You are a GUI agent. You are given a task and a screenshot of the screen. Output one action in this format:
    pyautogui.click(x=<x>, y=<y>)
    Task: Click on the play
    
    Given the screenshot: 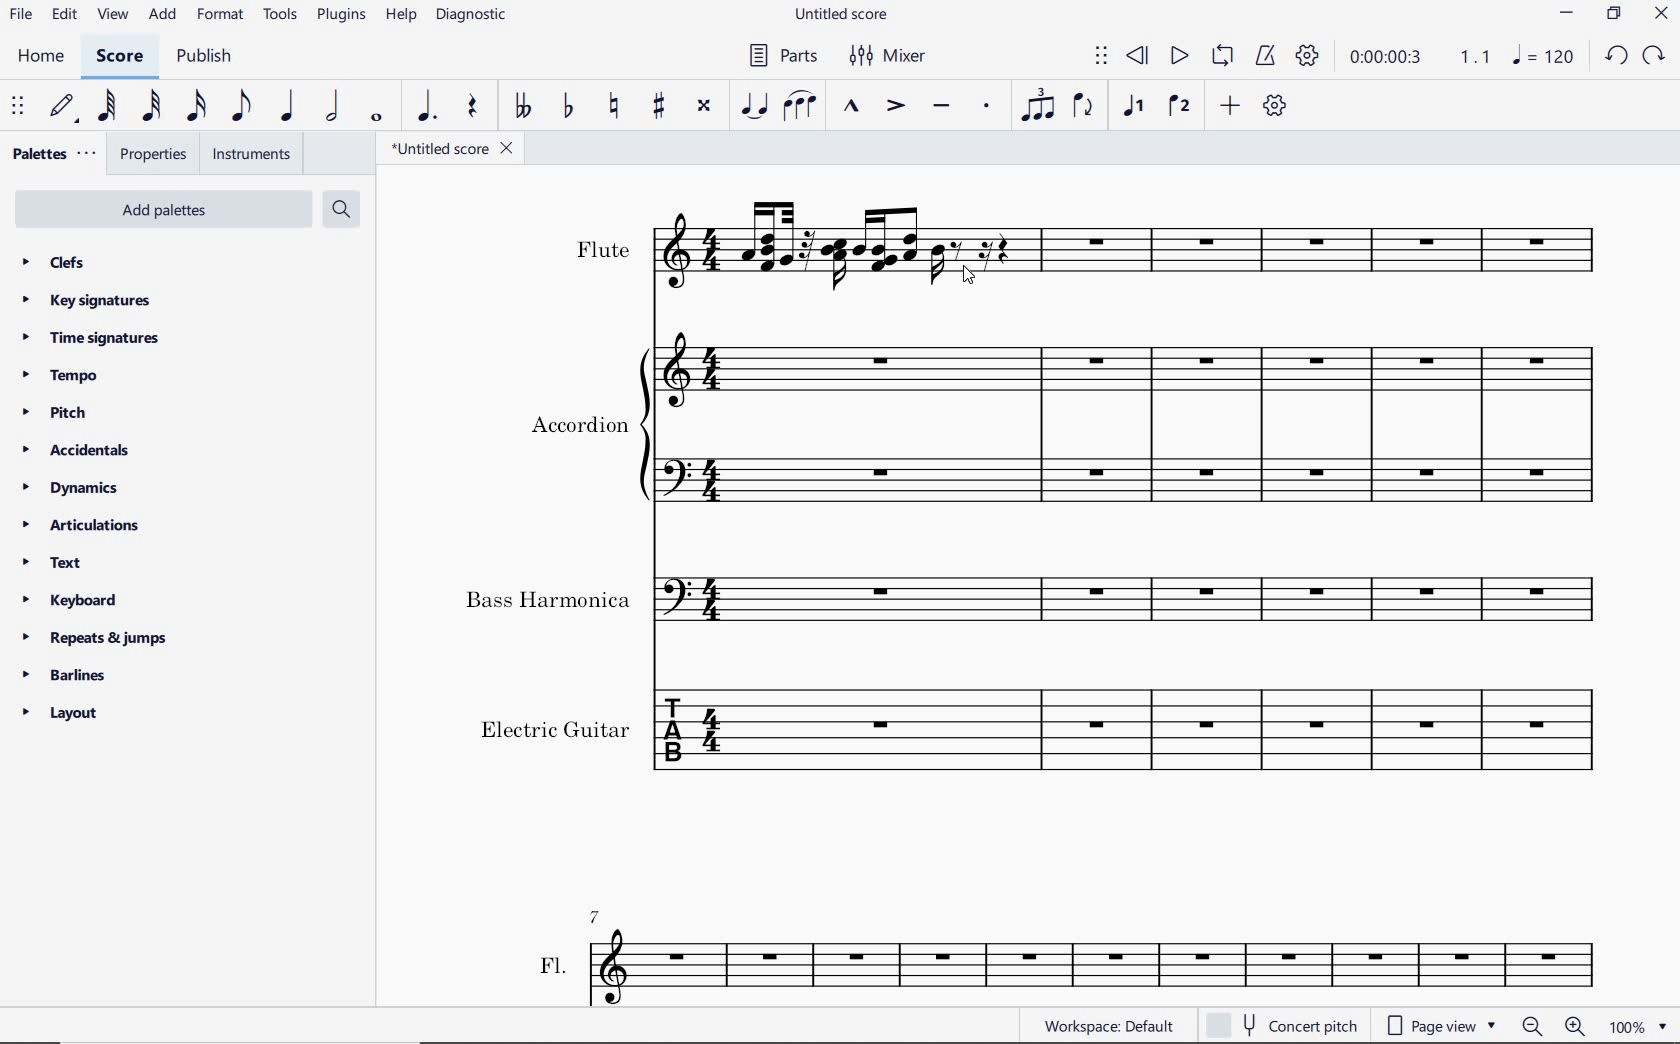 What is the action you would take?
    pyautogui.click(x=1178, y=57)
    